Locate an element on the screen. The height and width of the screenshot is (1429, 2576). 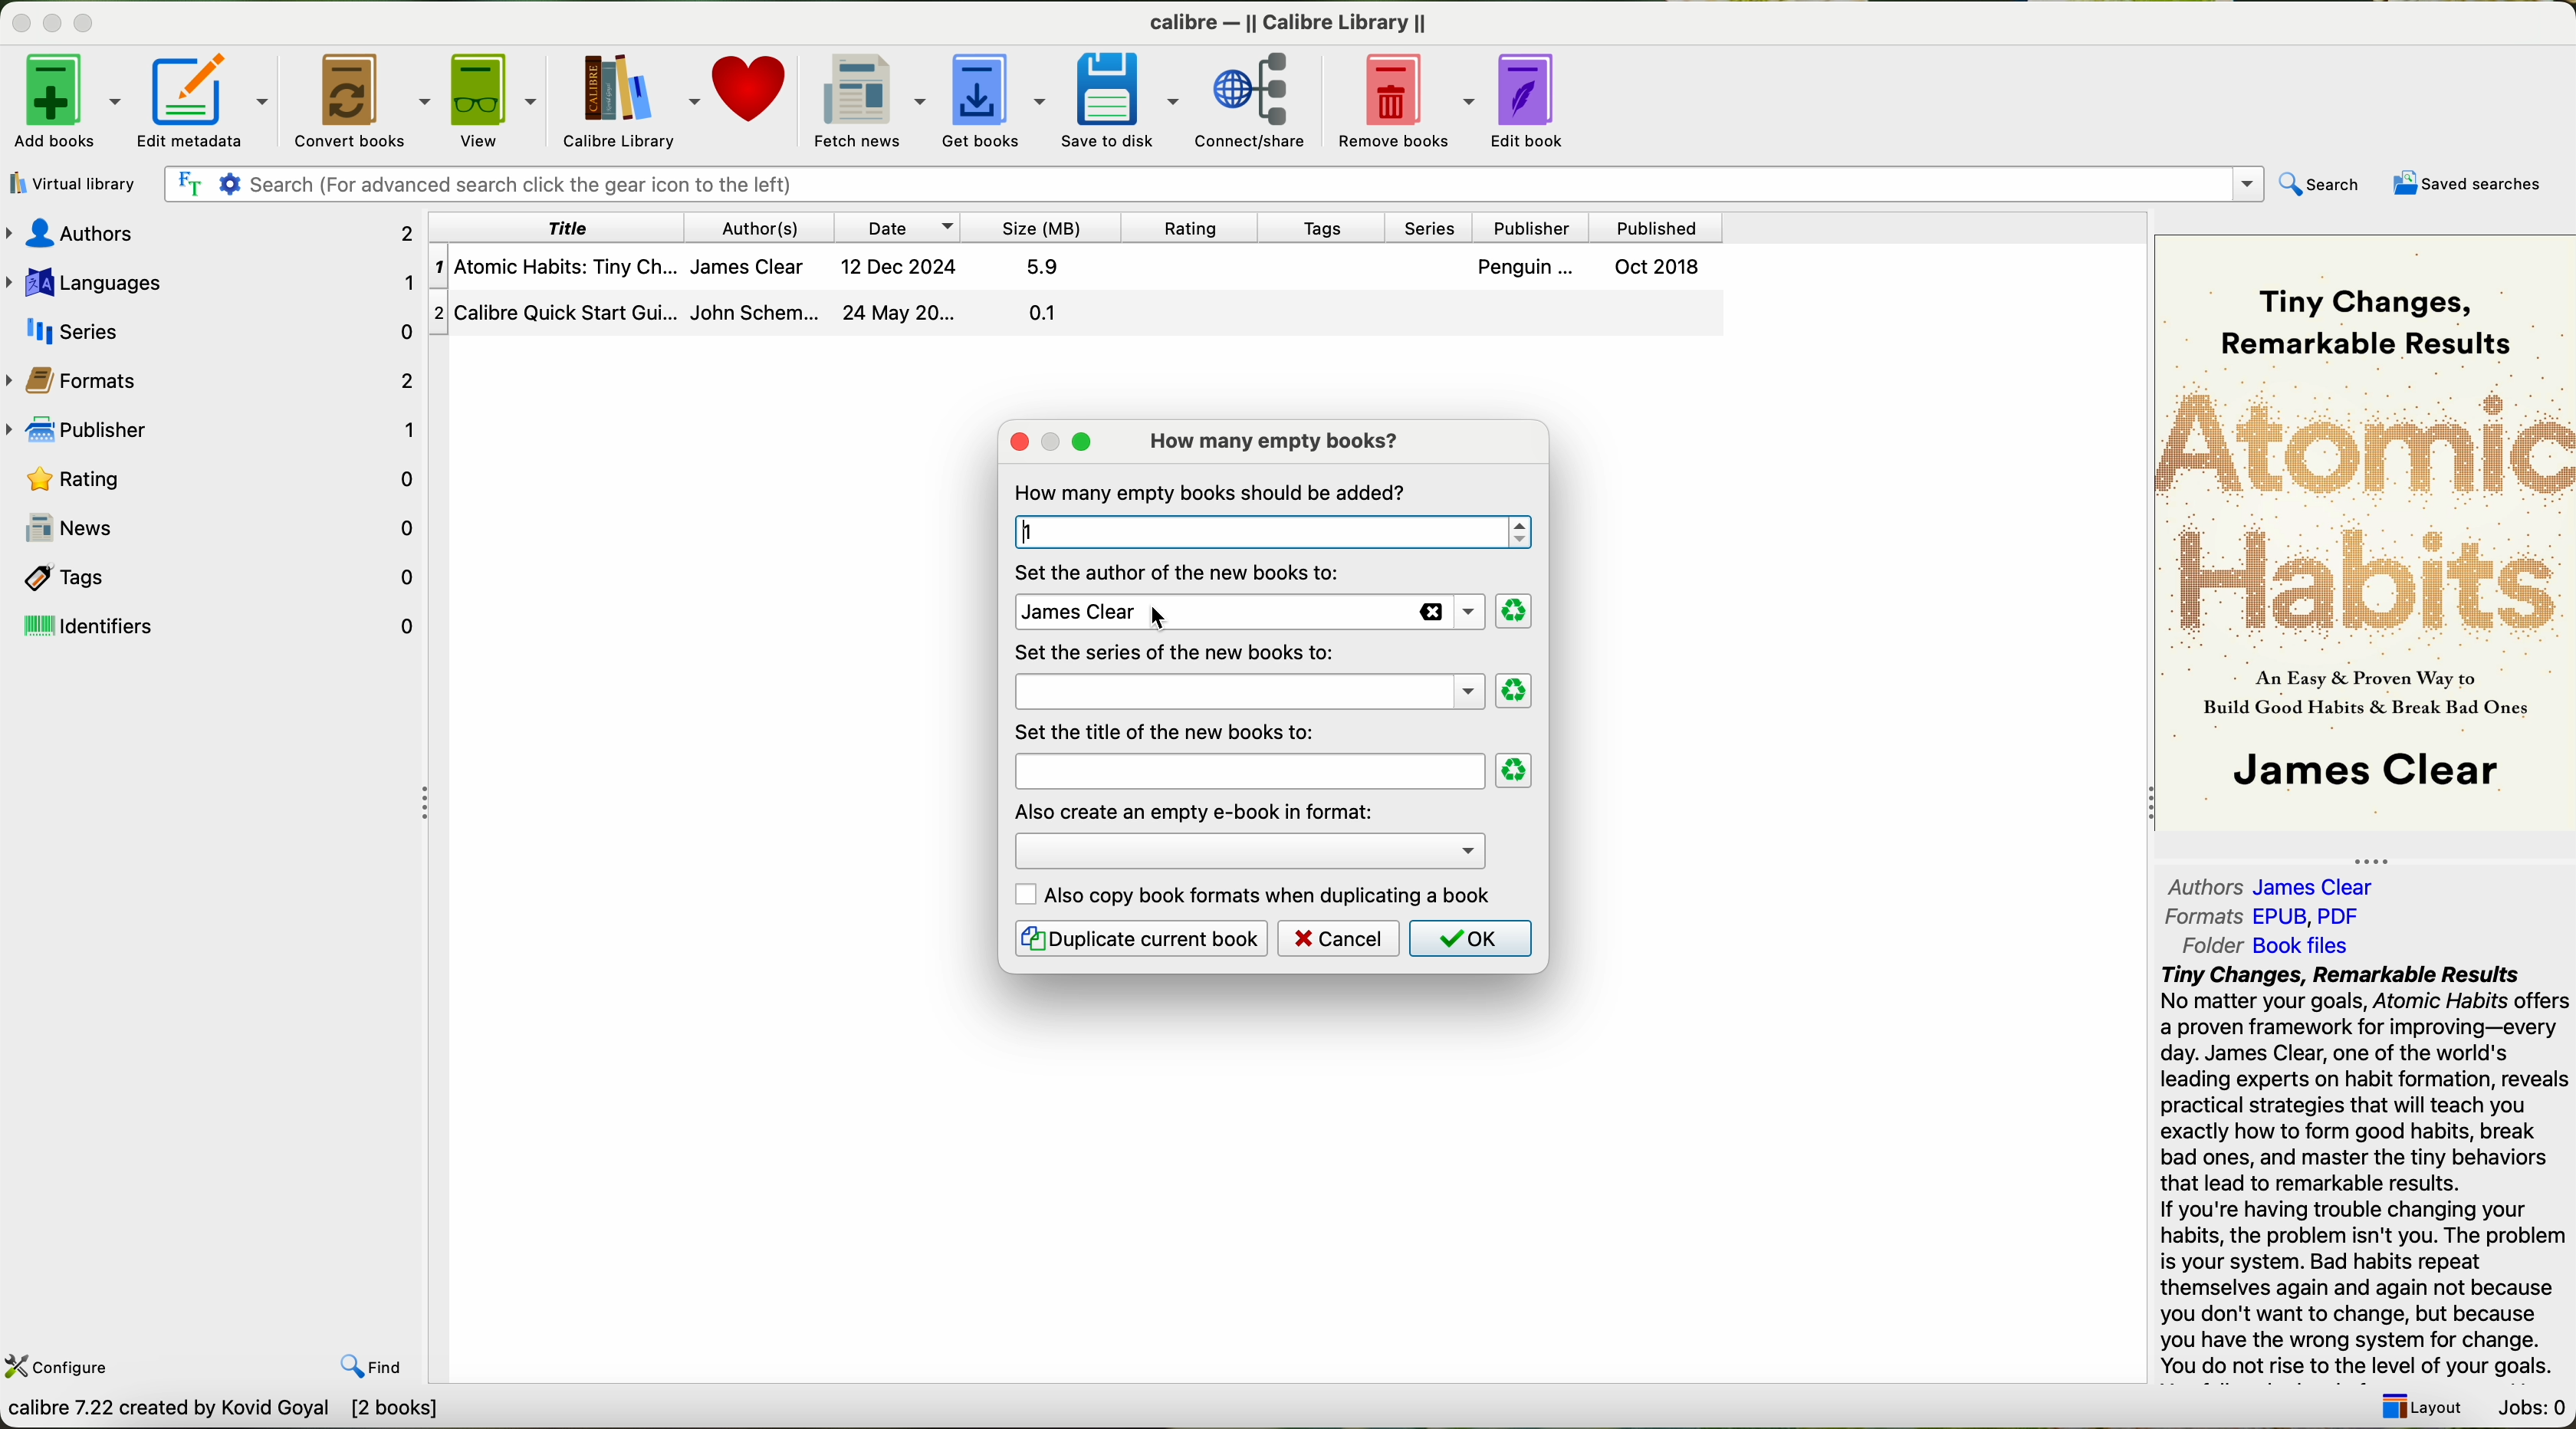
try changes remarkable results no matter your goals ,Atomic Habits offers a proven framework for improvity every day ,James Clear one of the word's leading expert on habit formation reveals practice startegies that will teach you howto form break bad ones and improve tiny beahbviors turn in ramarkable results.you do not rise to the level of your goals. is located at coordinates (2361, 1172).